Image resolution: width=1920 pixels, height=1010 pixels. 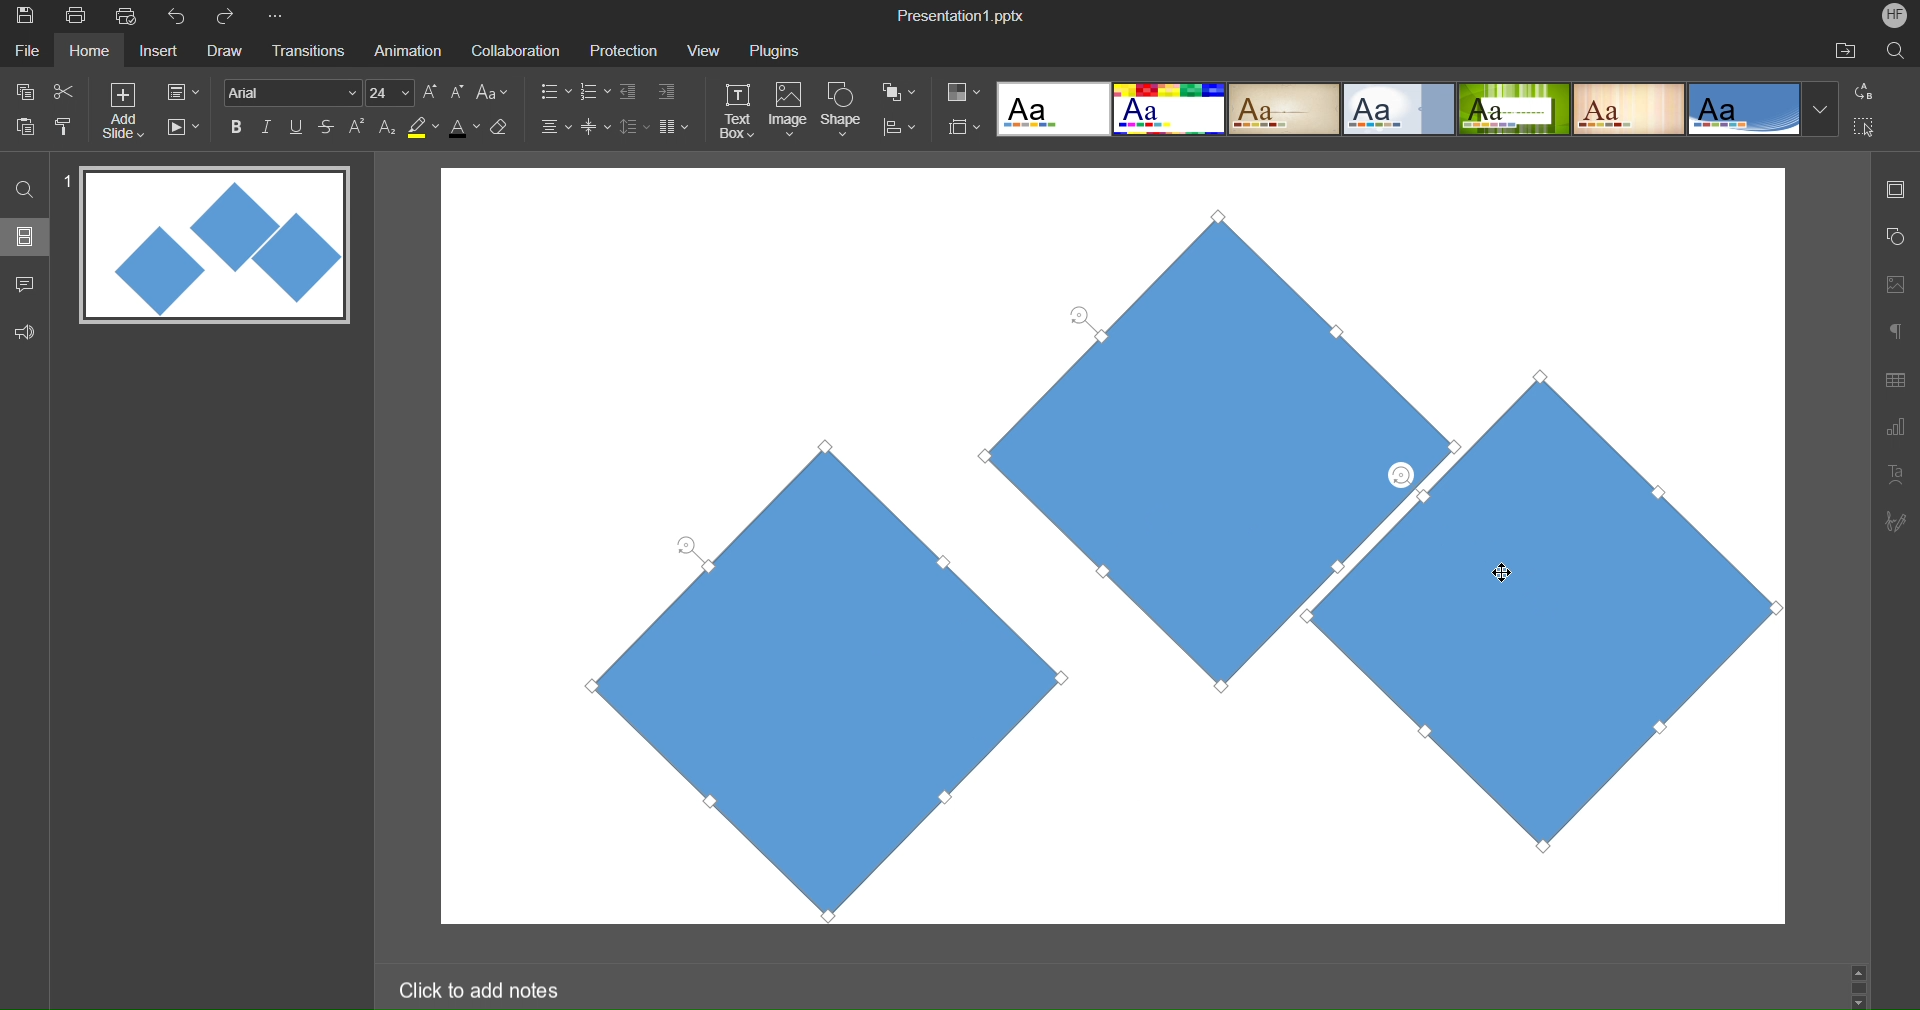 I want to click on cursor, so click(x=1505, y=568).